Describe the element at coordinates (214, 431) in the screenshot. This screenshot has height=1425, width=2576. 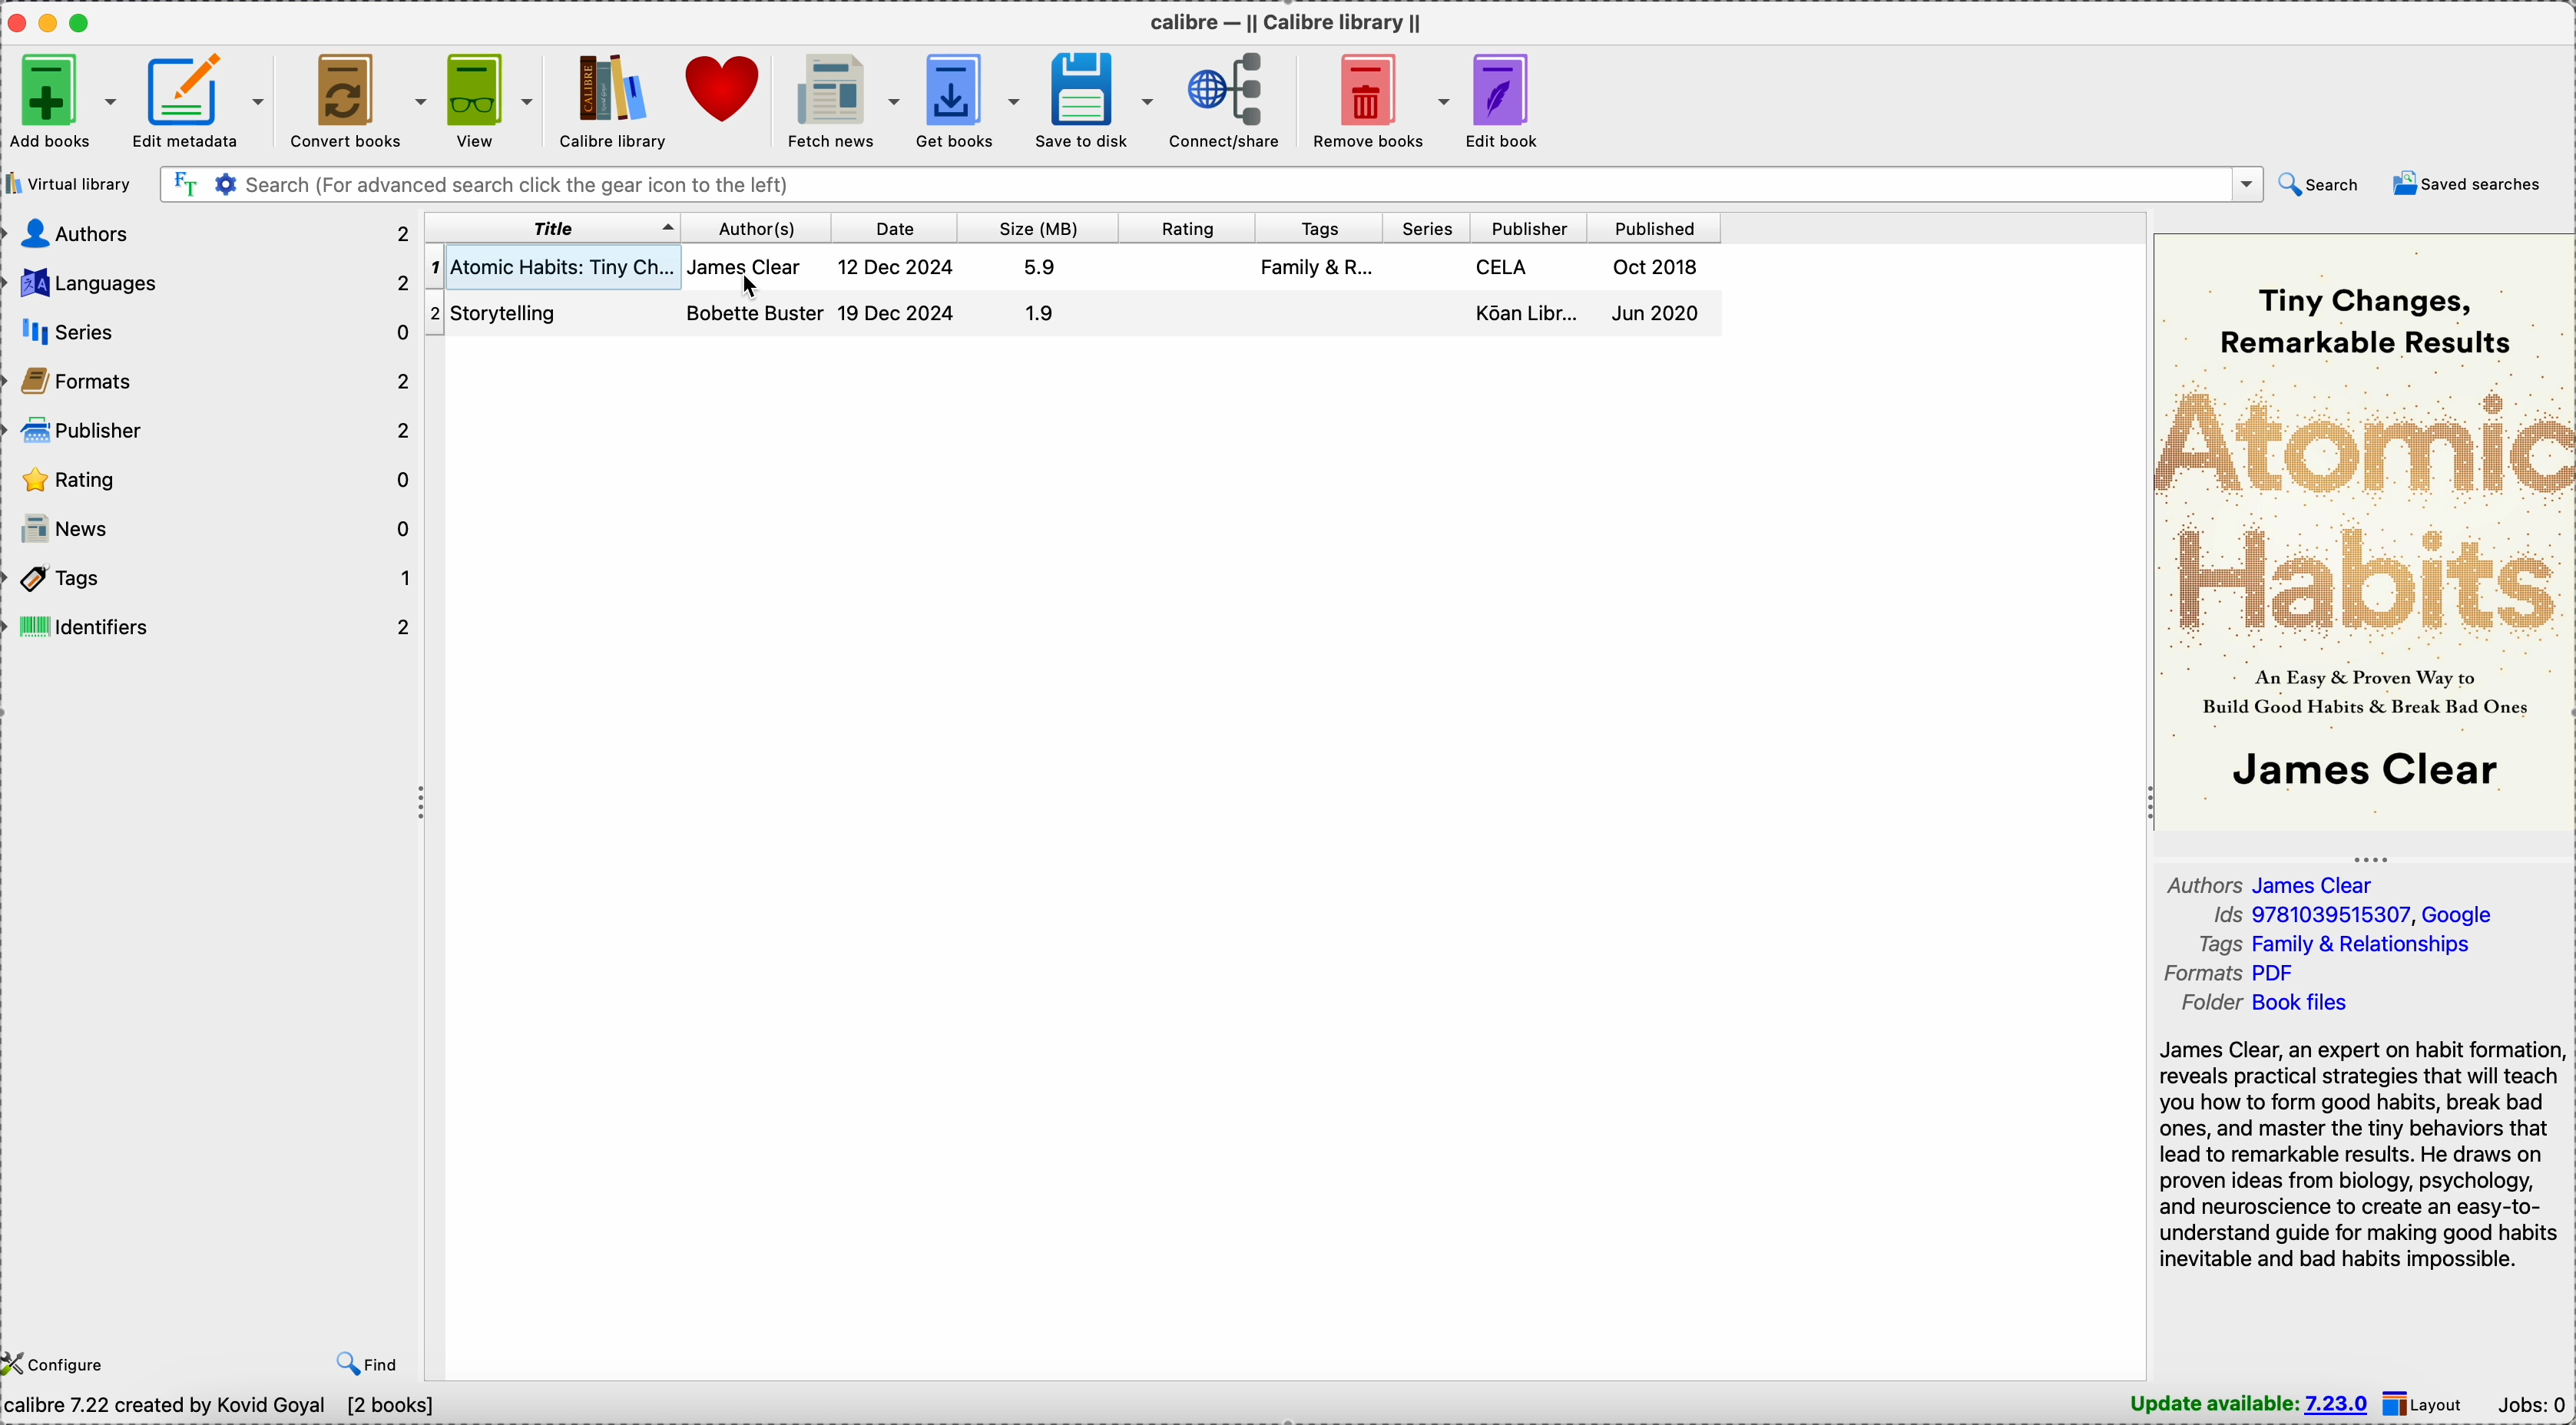
I see `publisher` at that location.